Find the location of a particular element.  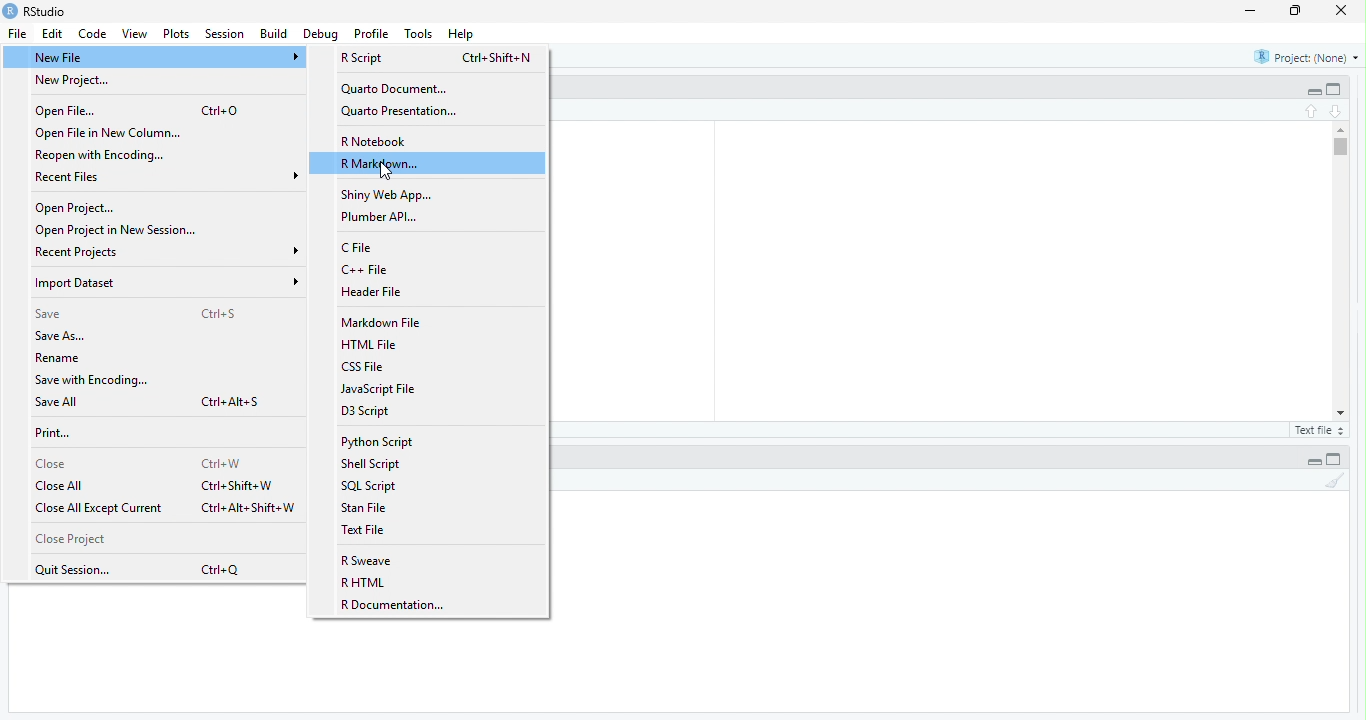

Code is located at coordinates (94, 33).